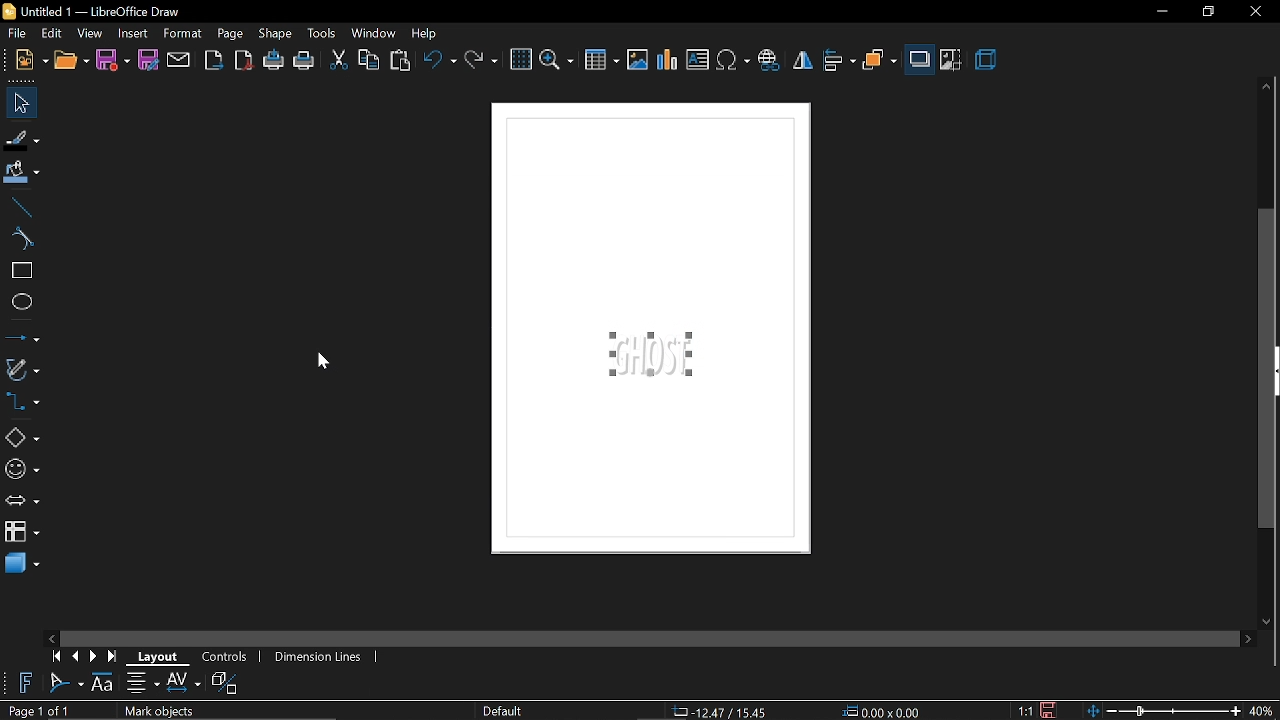  What do you see at coordinates (224, 656) in the screenshot?
I see `controls` at bounding box center [224, 656].